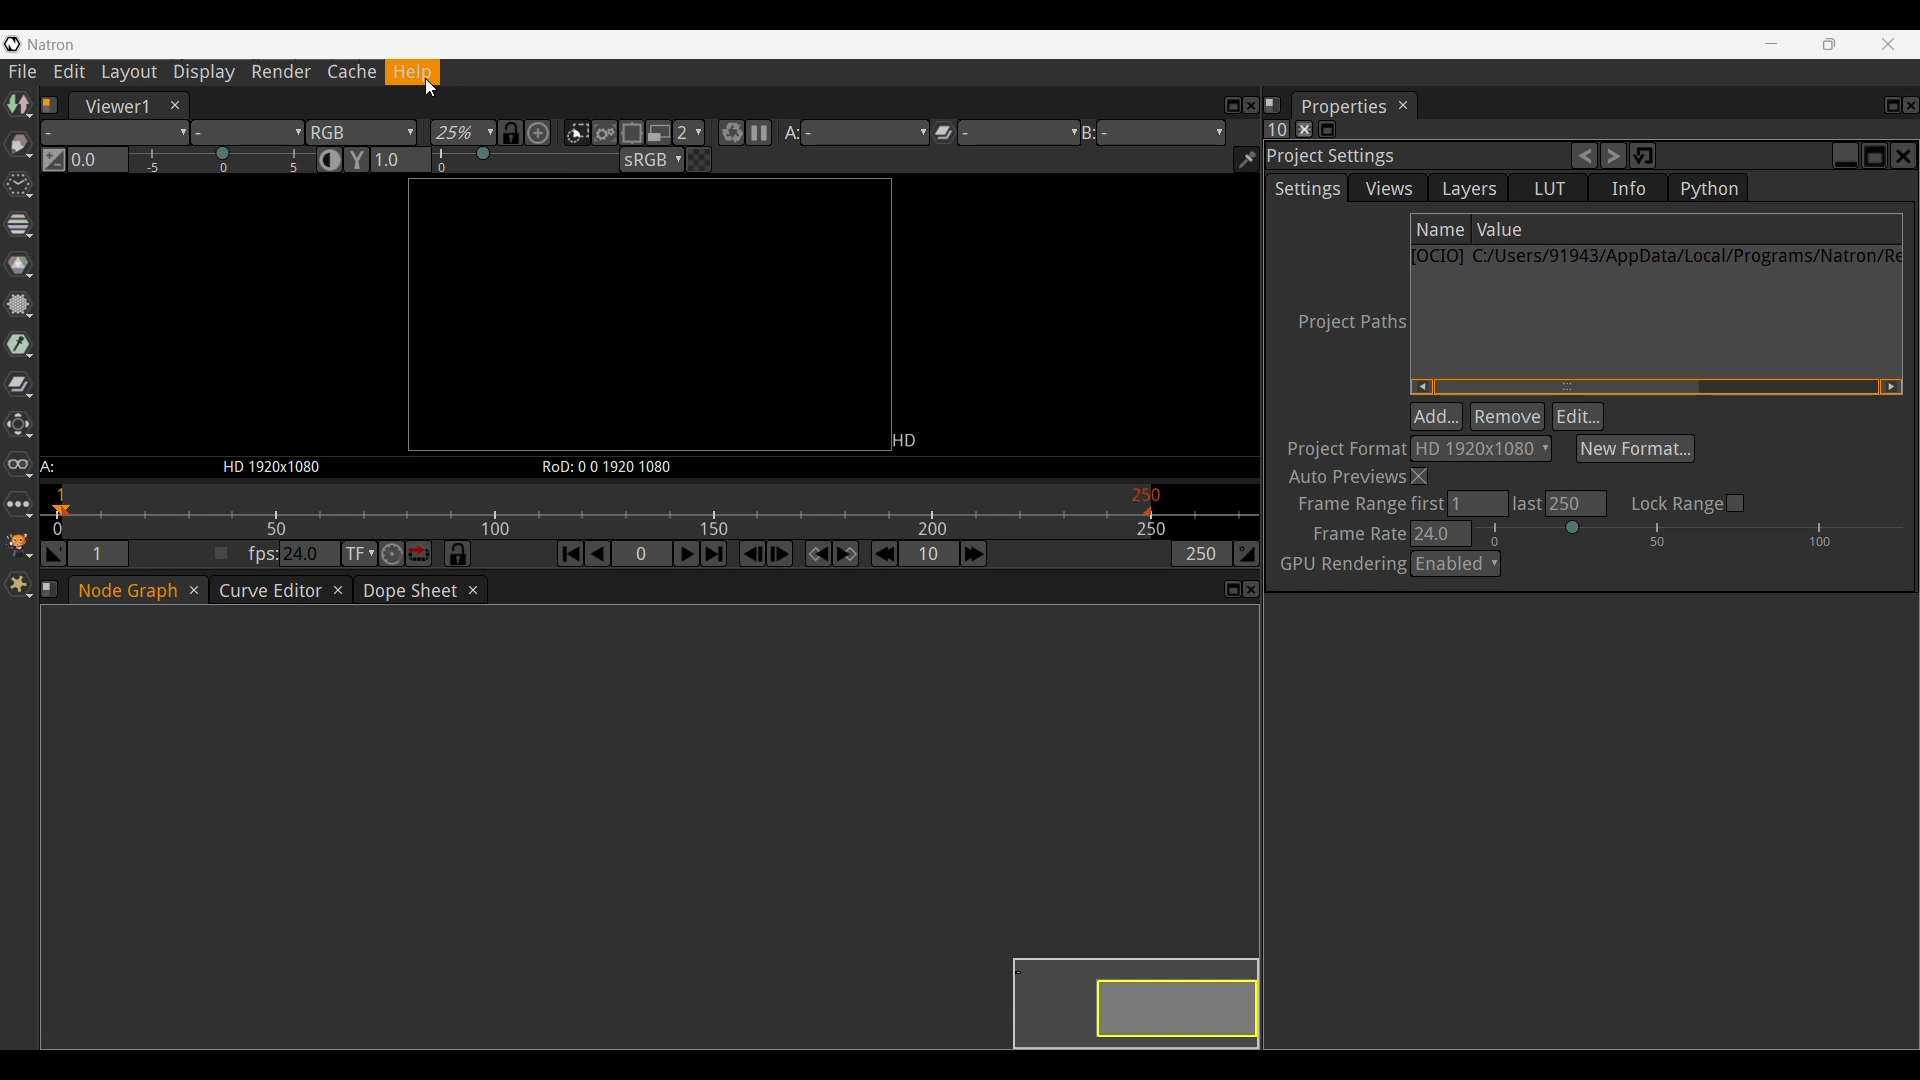 The image size is (1920, 1080). Describe the element at coordinates (643, 554) in the screenshot. I see `Type in frame` at that location.